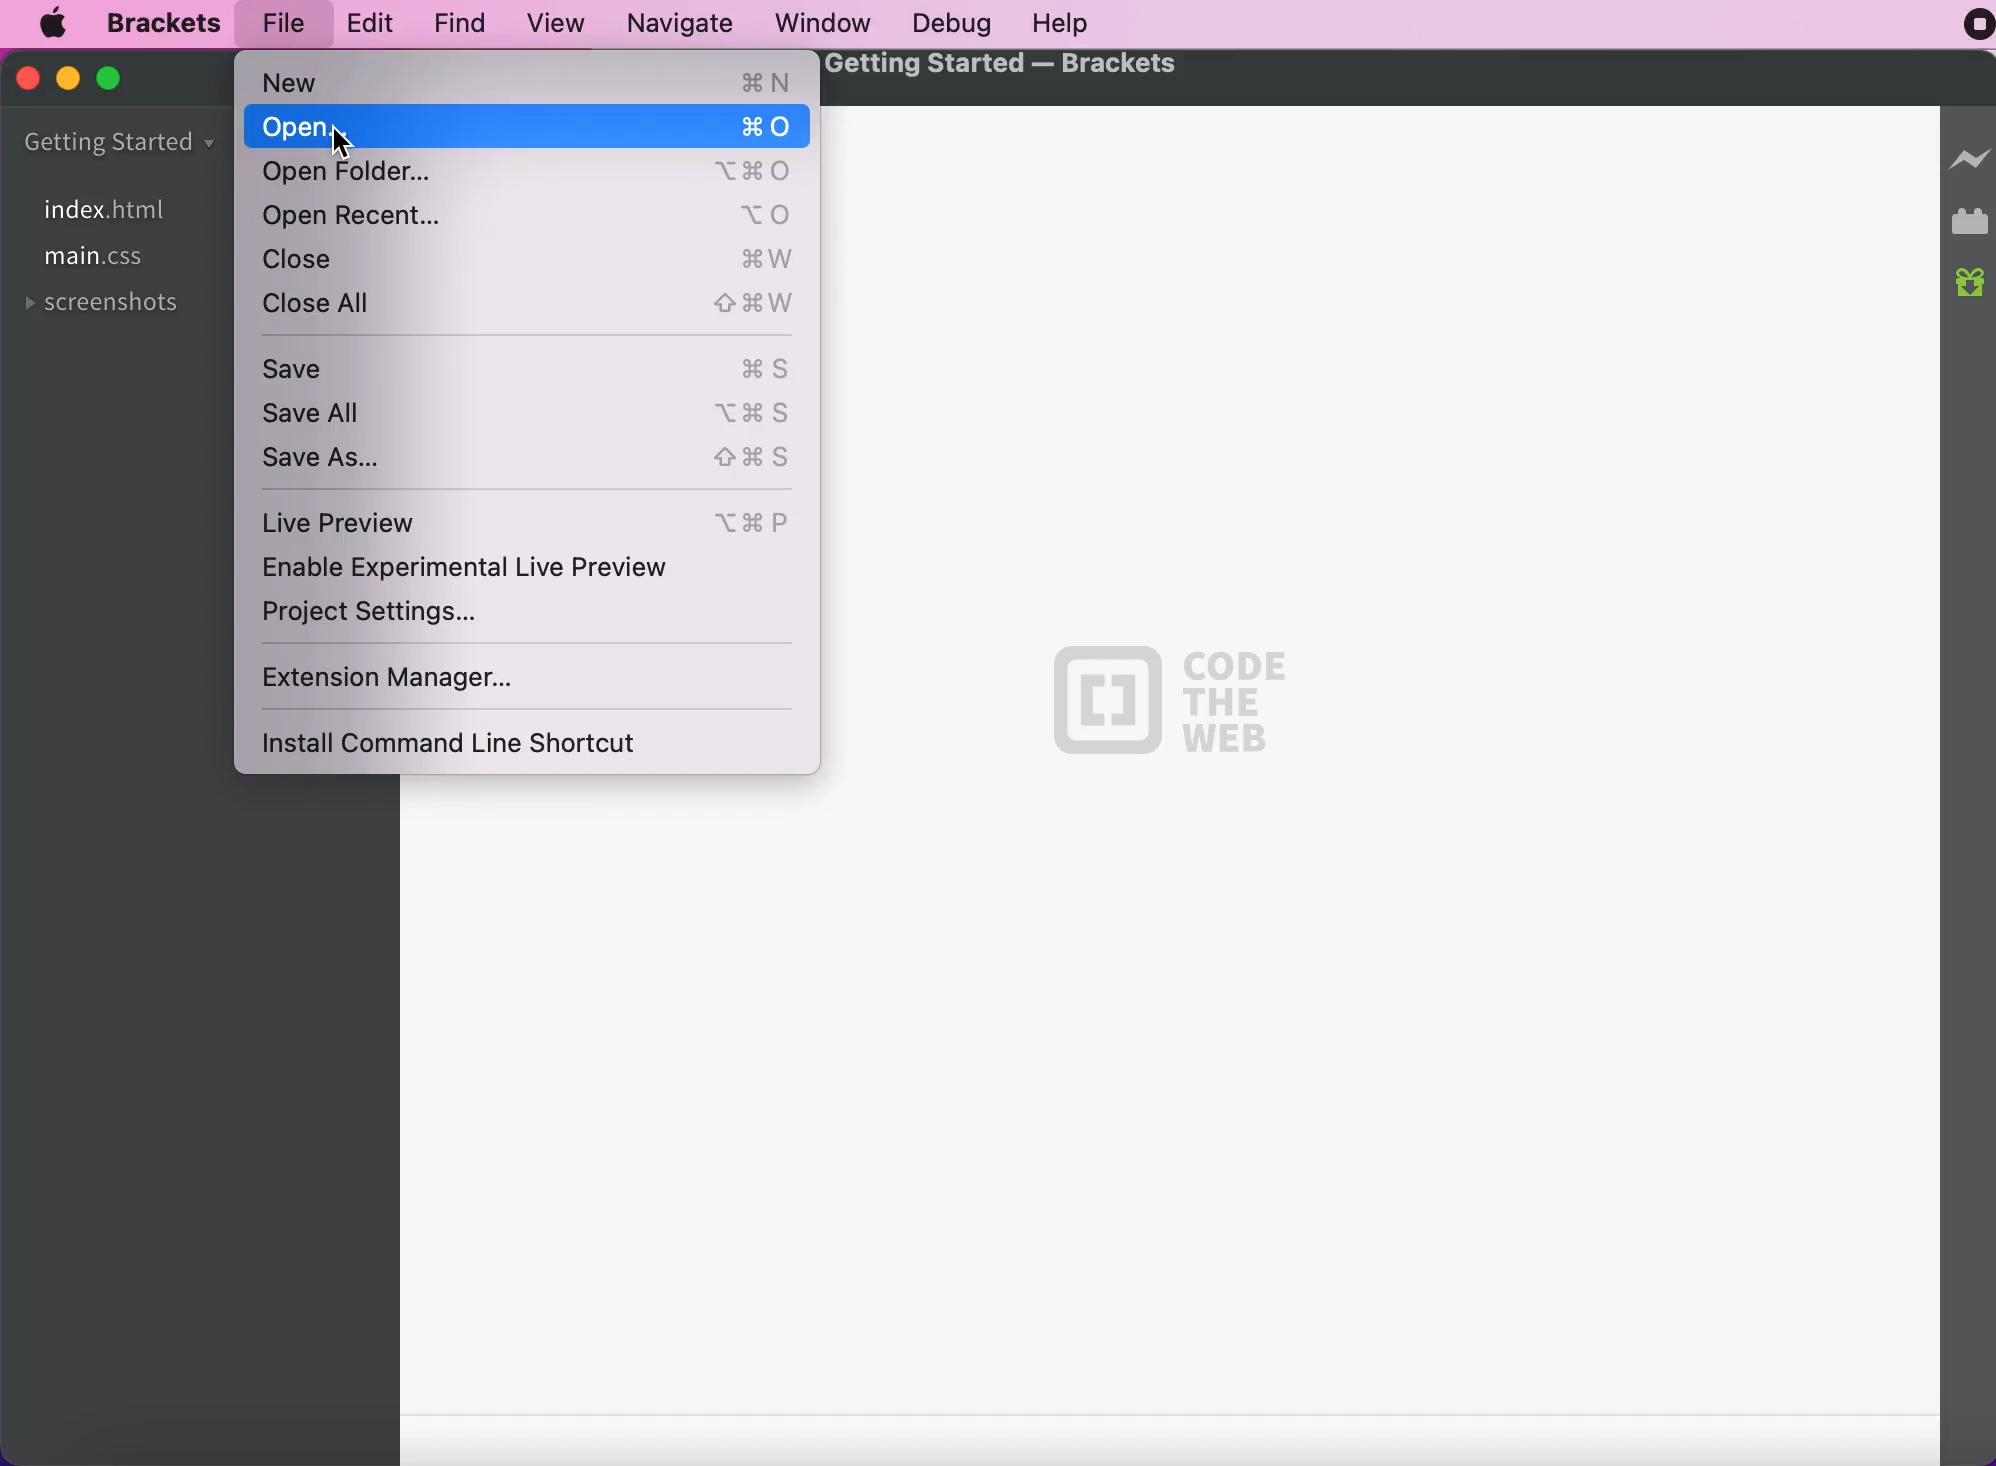 The width and height of the screenshot is (1996, 1466). What do you see at coordinates (530, 262) in the screenshot?
I see `close` at bounding box center [530, 262].